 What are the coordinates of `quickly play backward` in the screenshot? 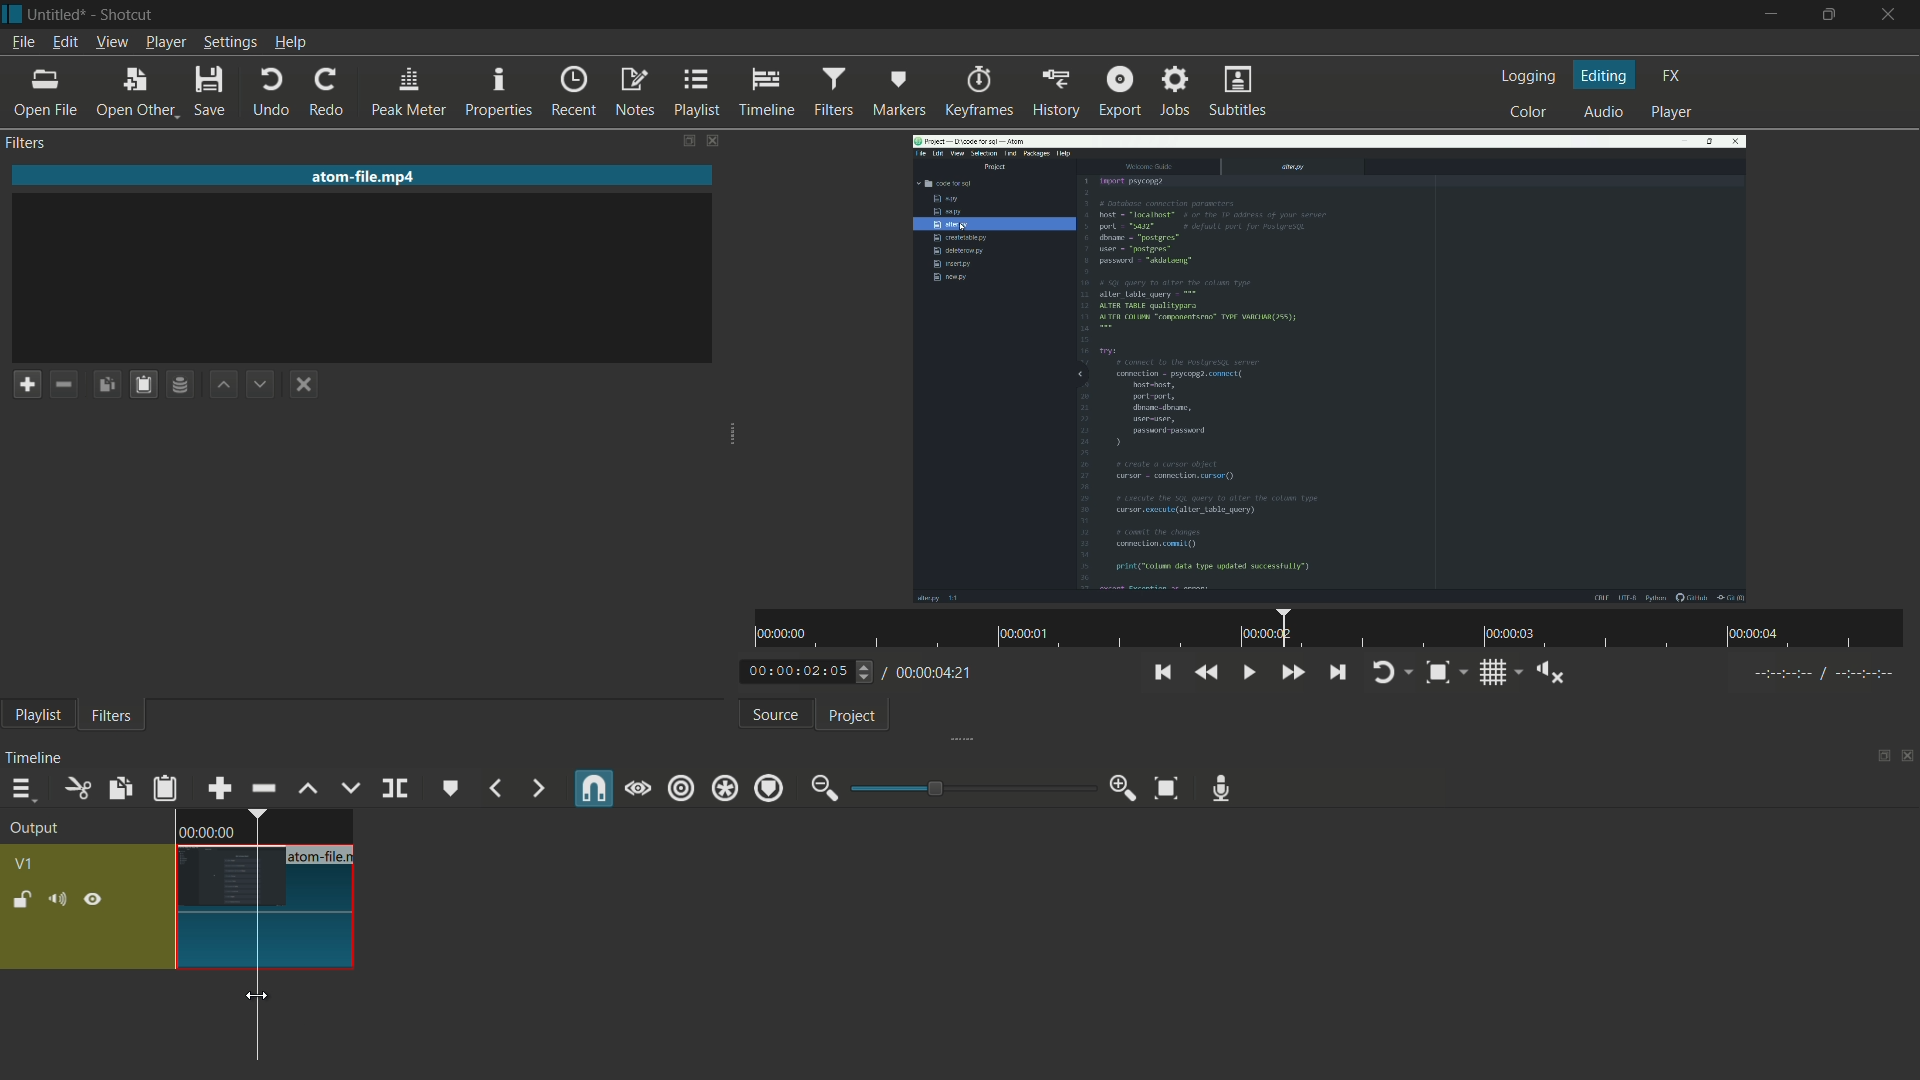 It's located at (1208, 674).